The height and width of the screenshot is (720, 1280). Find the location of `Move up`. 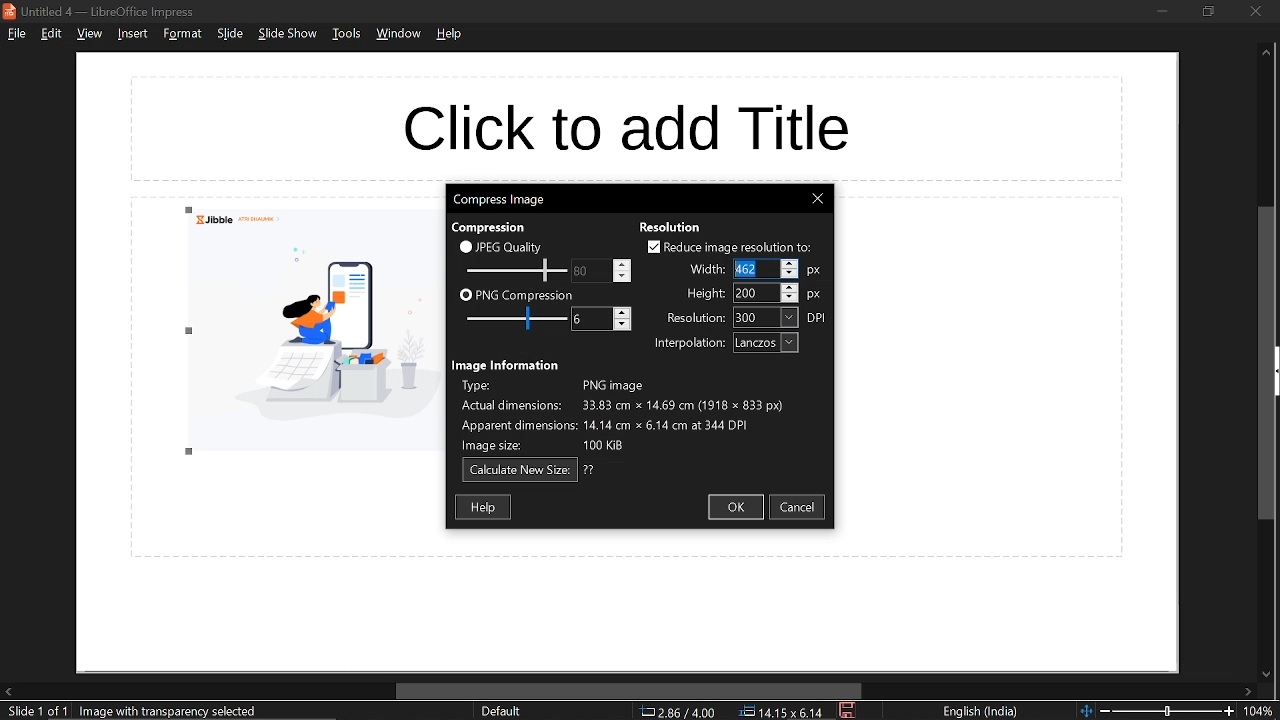

Move up is located at coordinates (1266, 53).